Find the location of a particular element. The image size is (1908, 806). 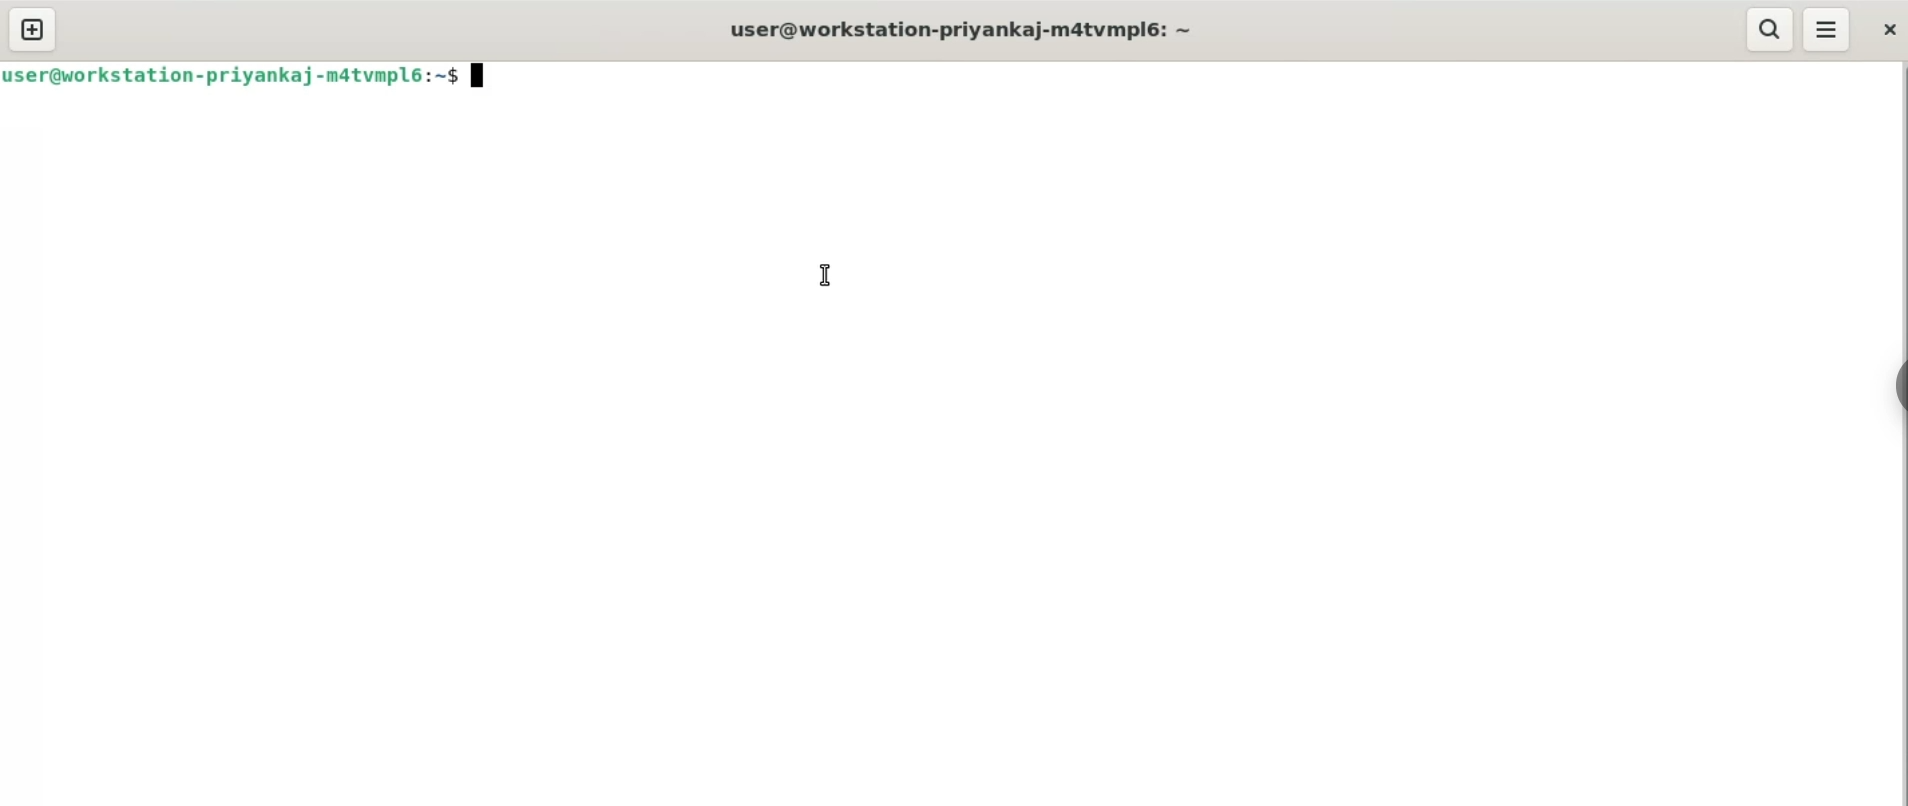

close is located at coordinates (1888, 31).